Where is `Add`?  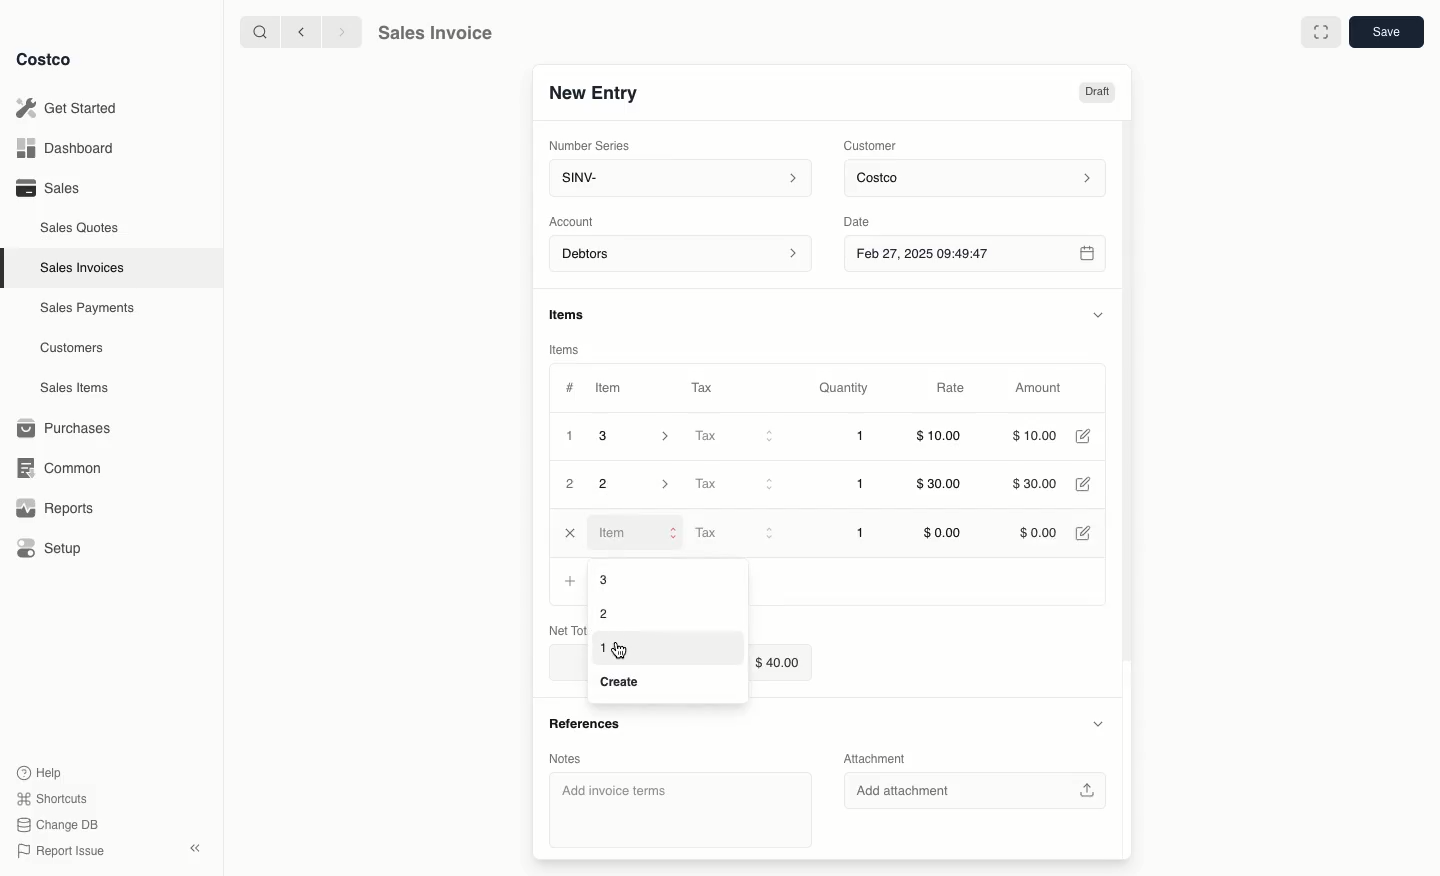 Add is located at coordinates (570, 580).